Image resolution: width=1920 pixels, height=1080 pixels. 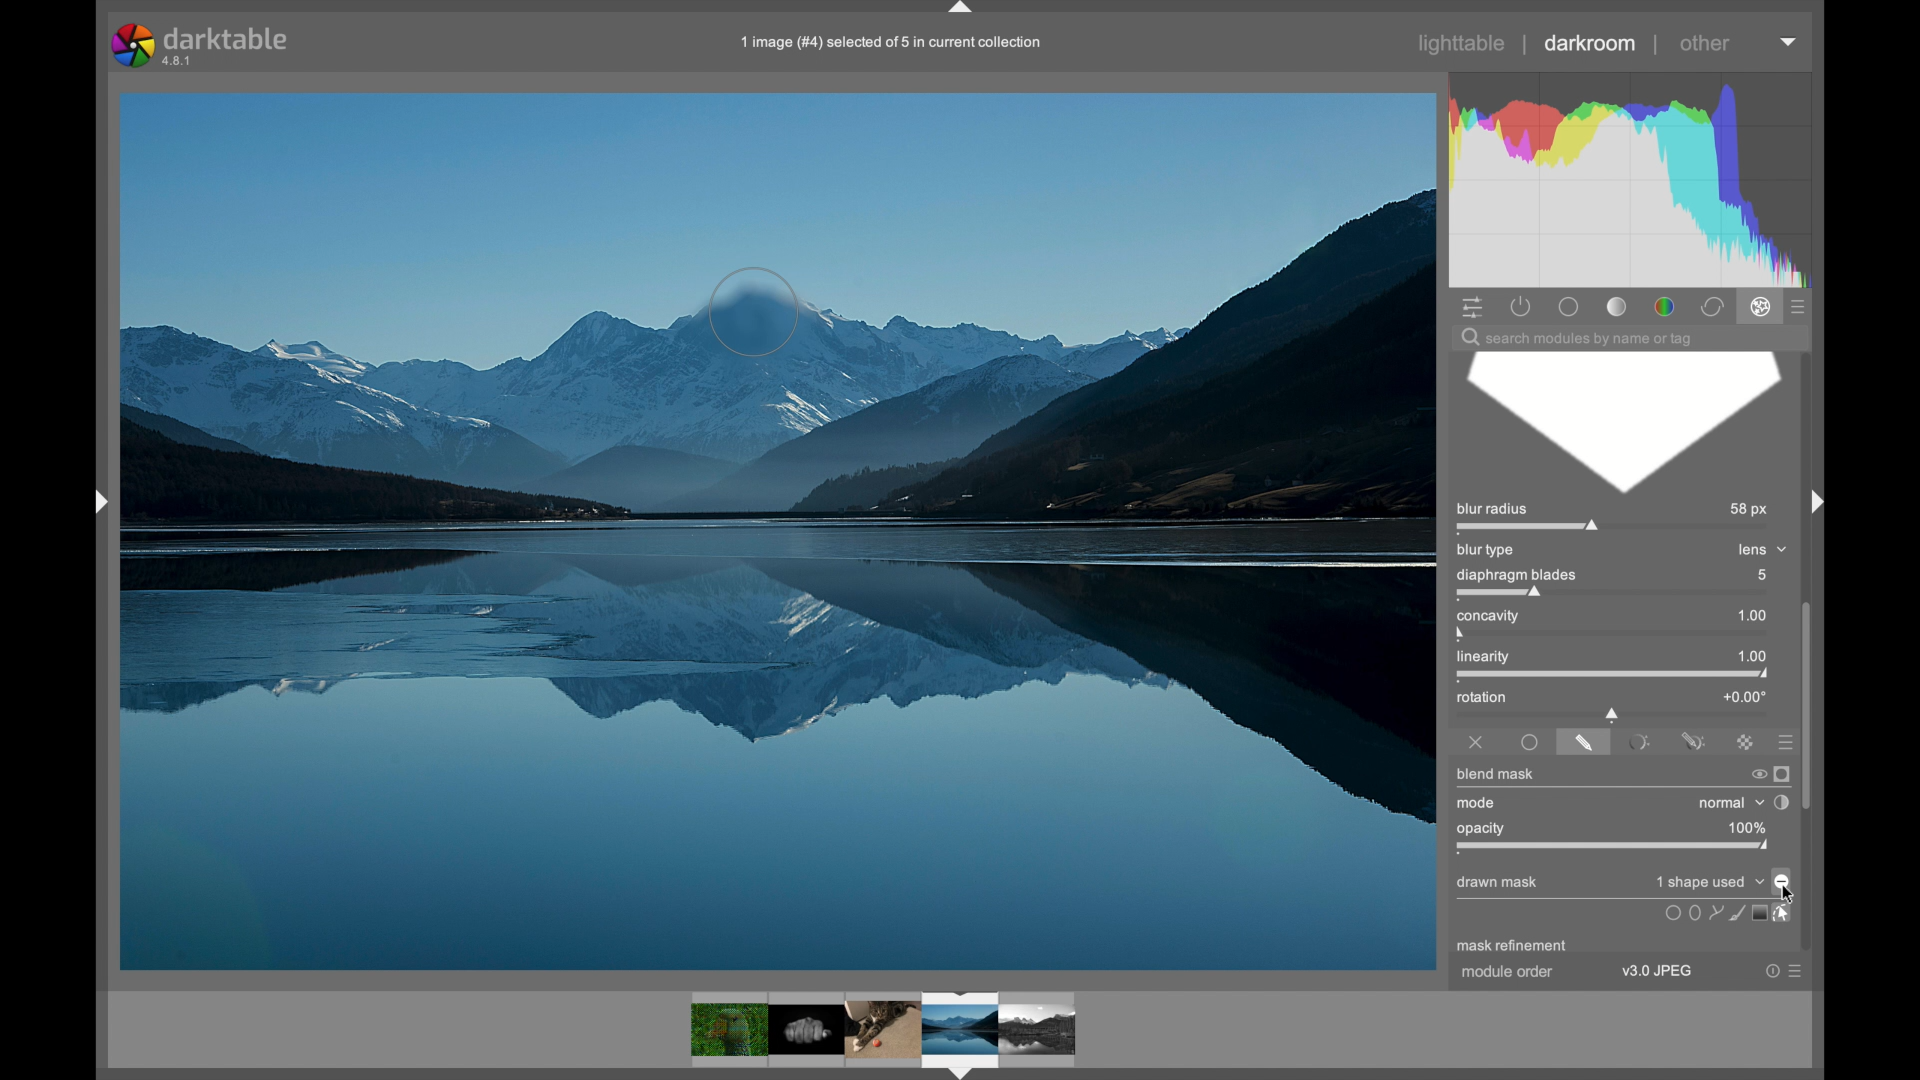 What do you see at coordinates (1730, 802) in the screenshot?
I see `normal dropdown` at bounding box center [1730, 802].